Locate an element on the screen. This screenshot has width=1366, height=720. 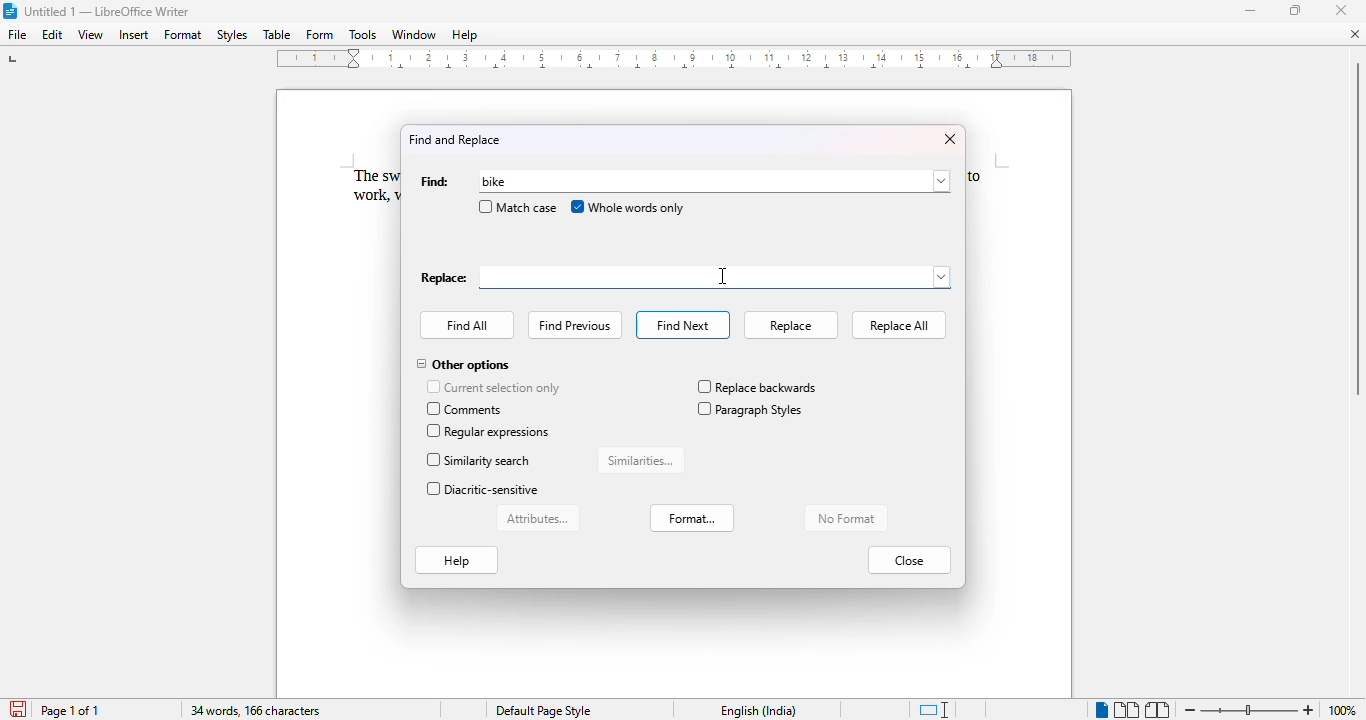
Vertical scroll bar is located at coordinates (1357, 227).